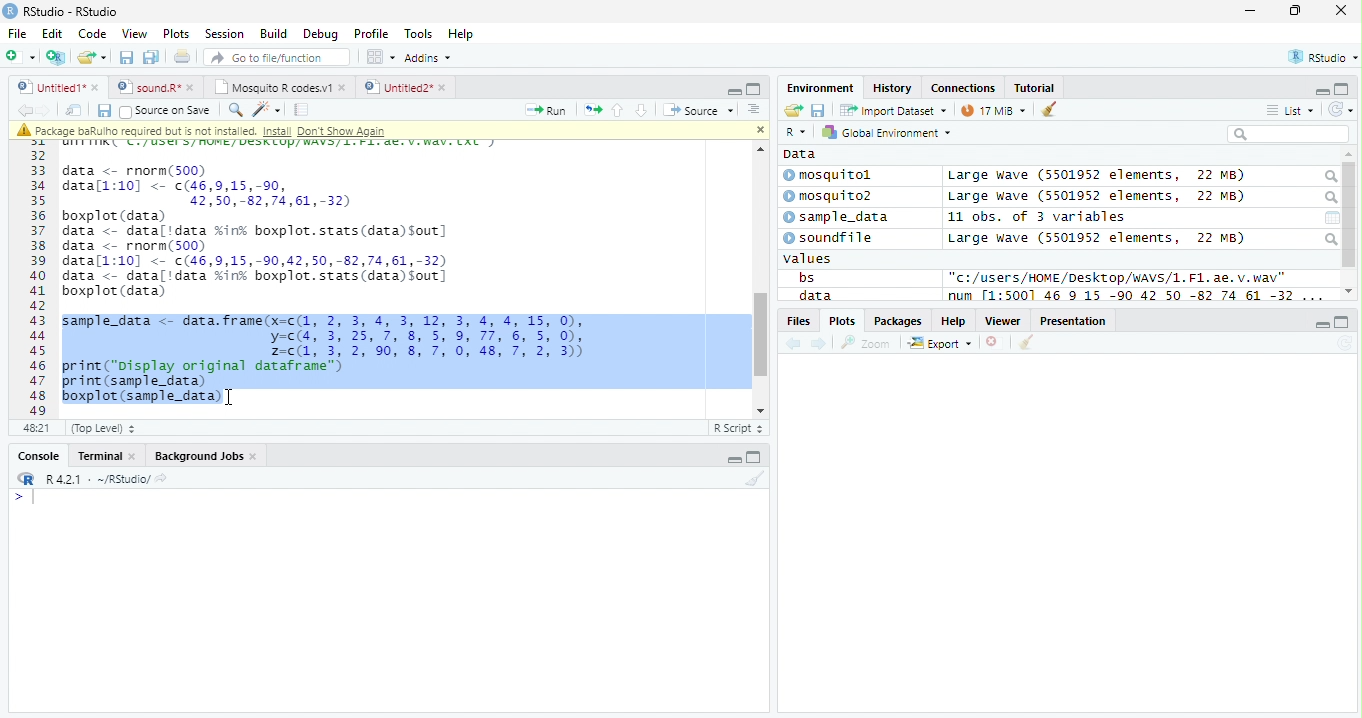 Image resolution: width=1362 pixels, height=718 pixels. I want to click on Large wave (5501952 elements, 22 MB), so click(1100, 197).